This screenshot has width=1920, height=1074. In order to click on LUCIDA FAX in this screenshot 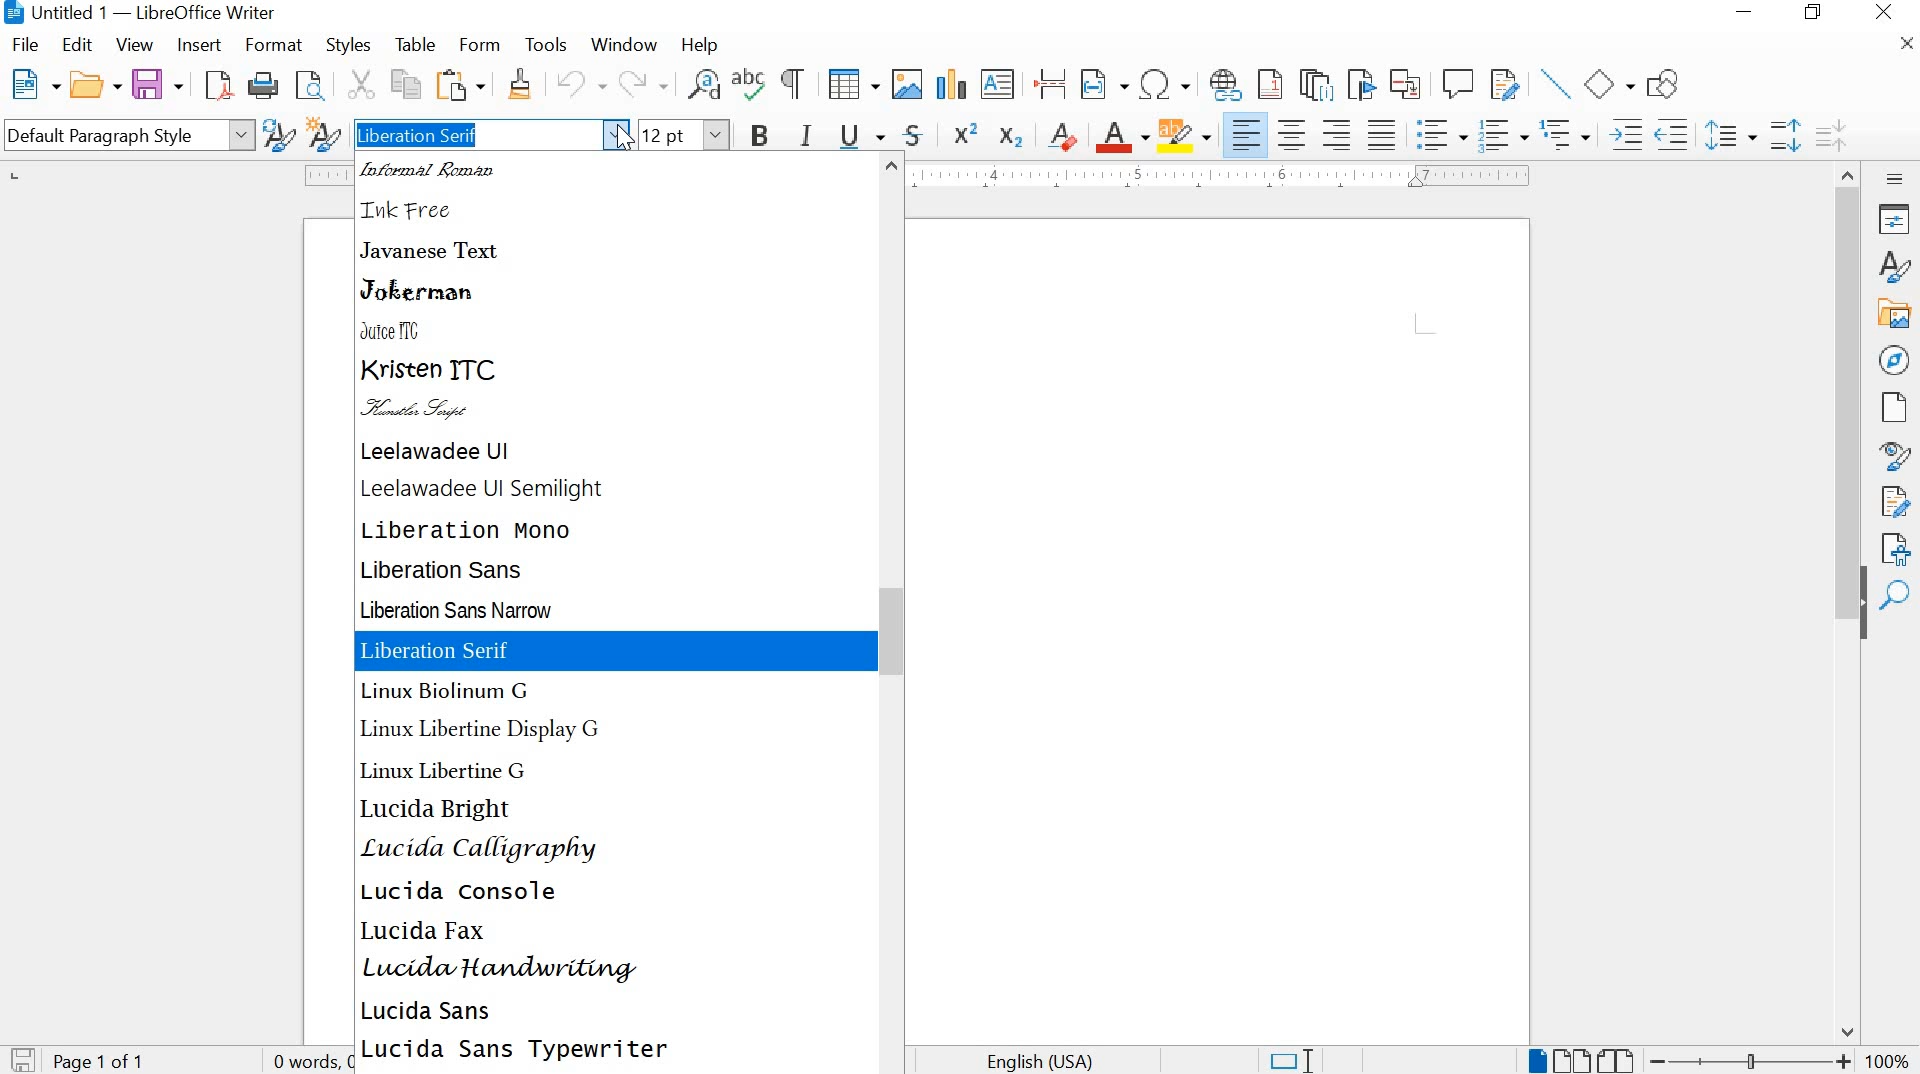, I will do `click(427, 934)`.